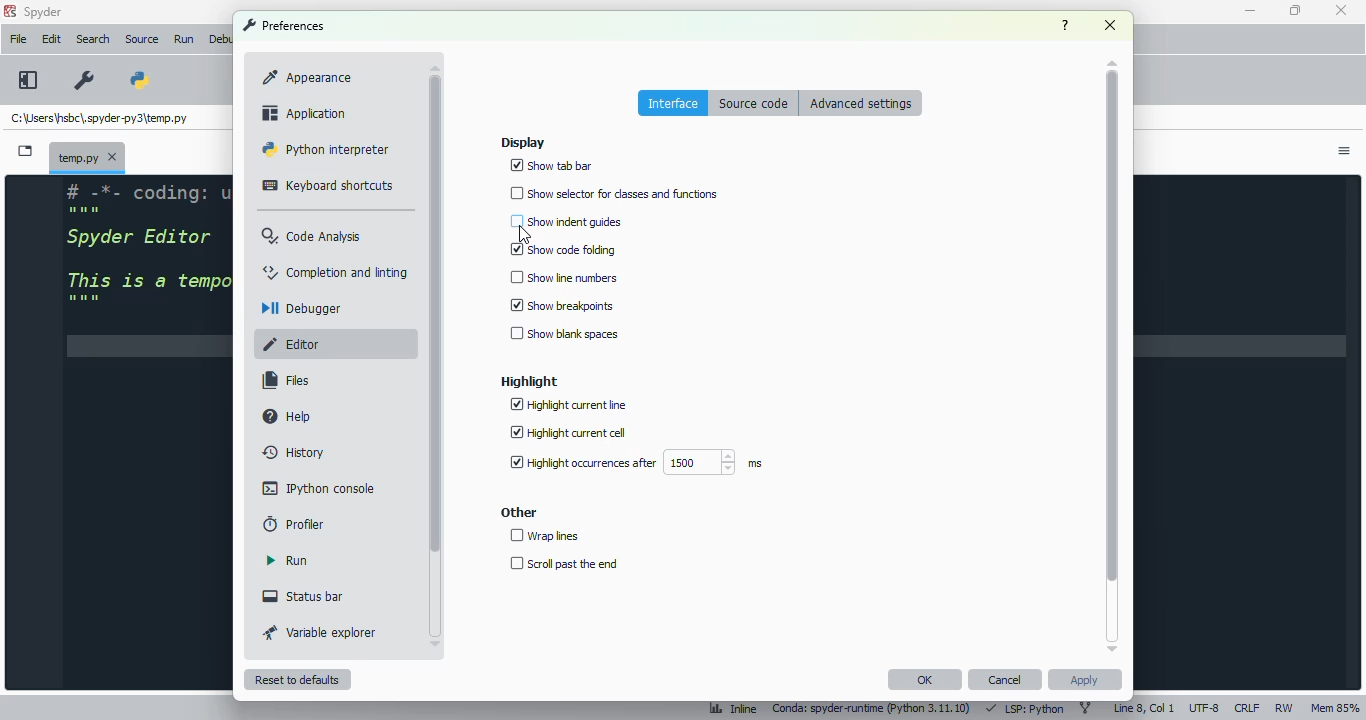 This screenshot has width=1366, height=720. Describe the element at coordinates (1112, 326) in the screenshot. I see `scrollbar` at that location.